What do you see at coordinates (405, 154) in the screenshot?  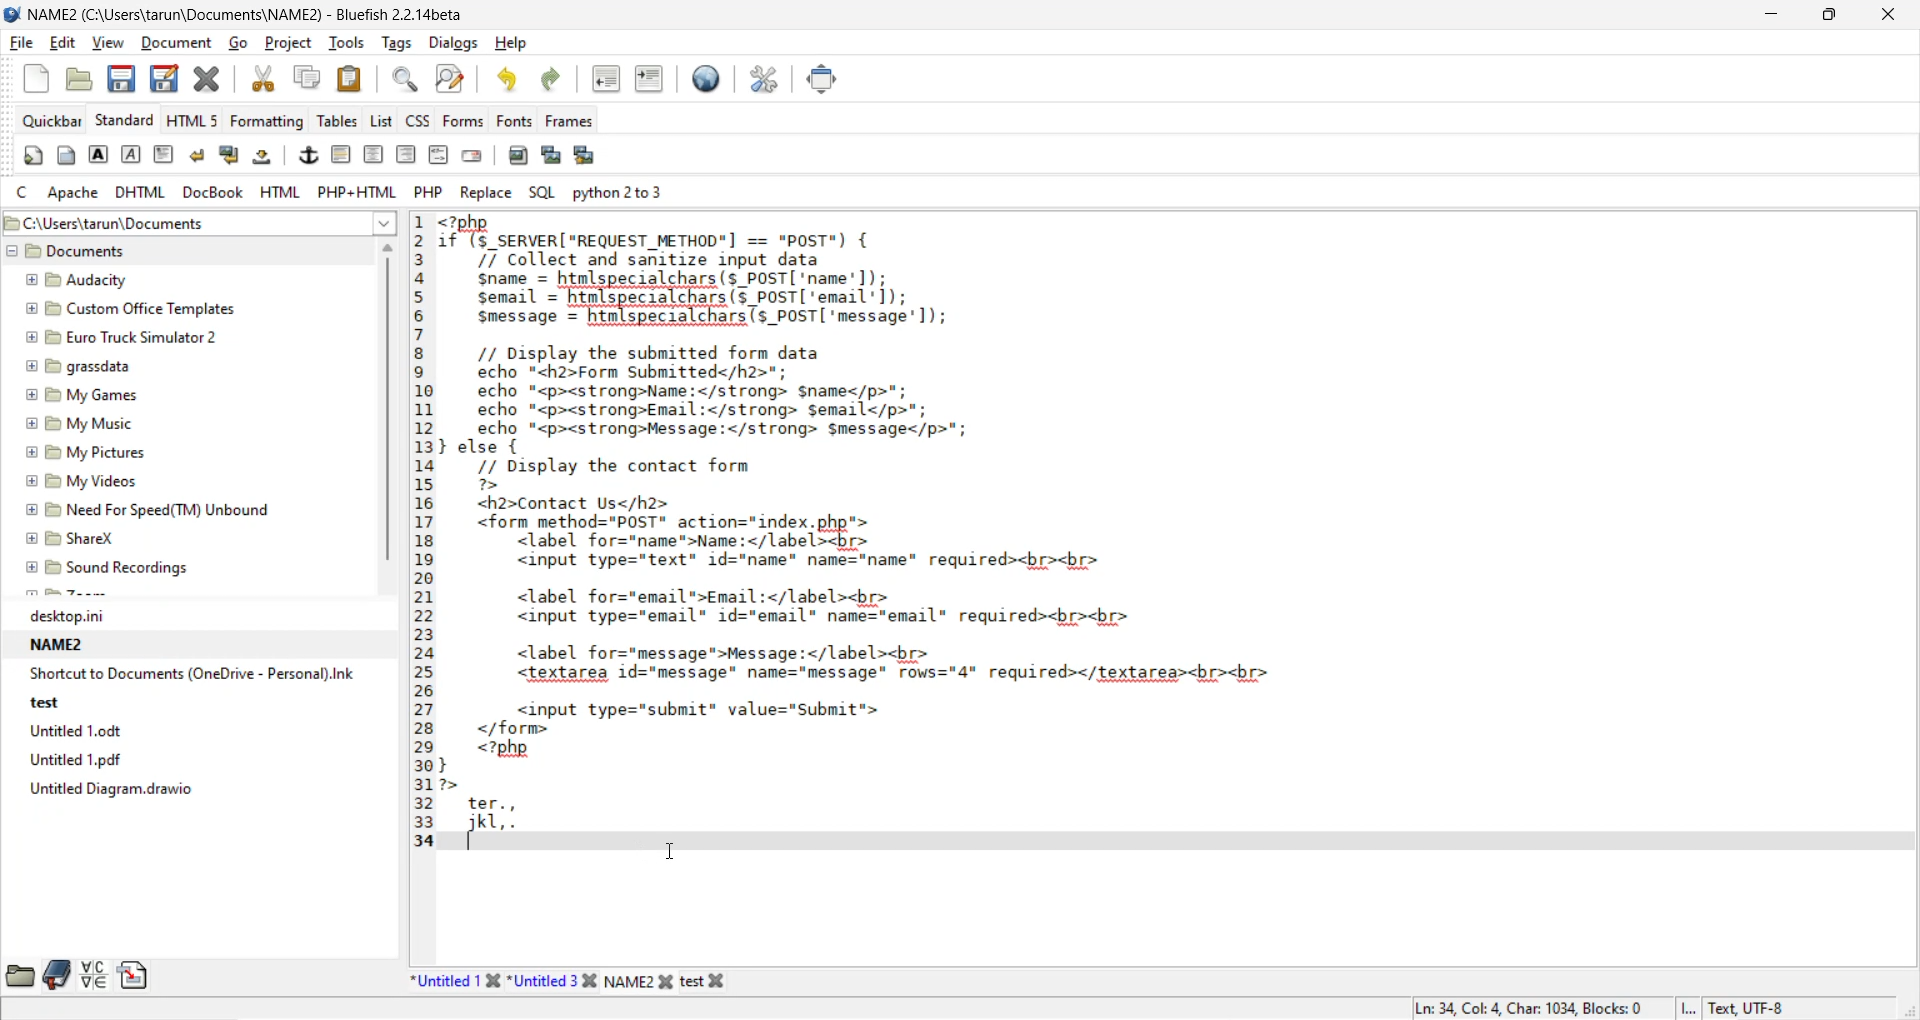 I see `right justify` at bounding box center [405, 154].